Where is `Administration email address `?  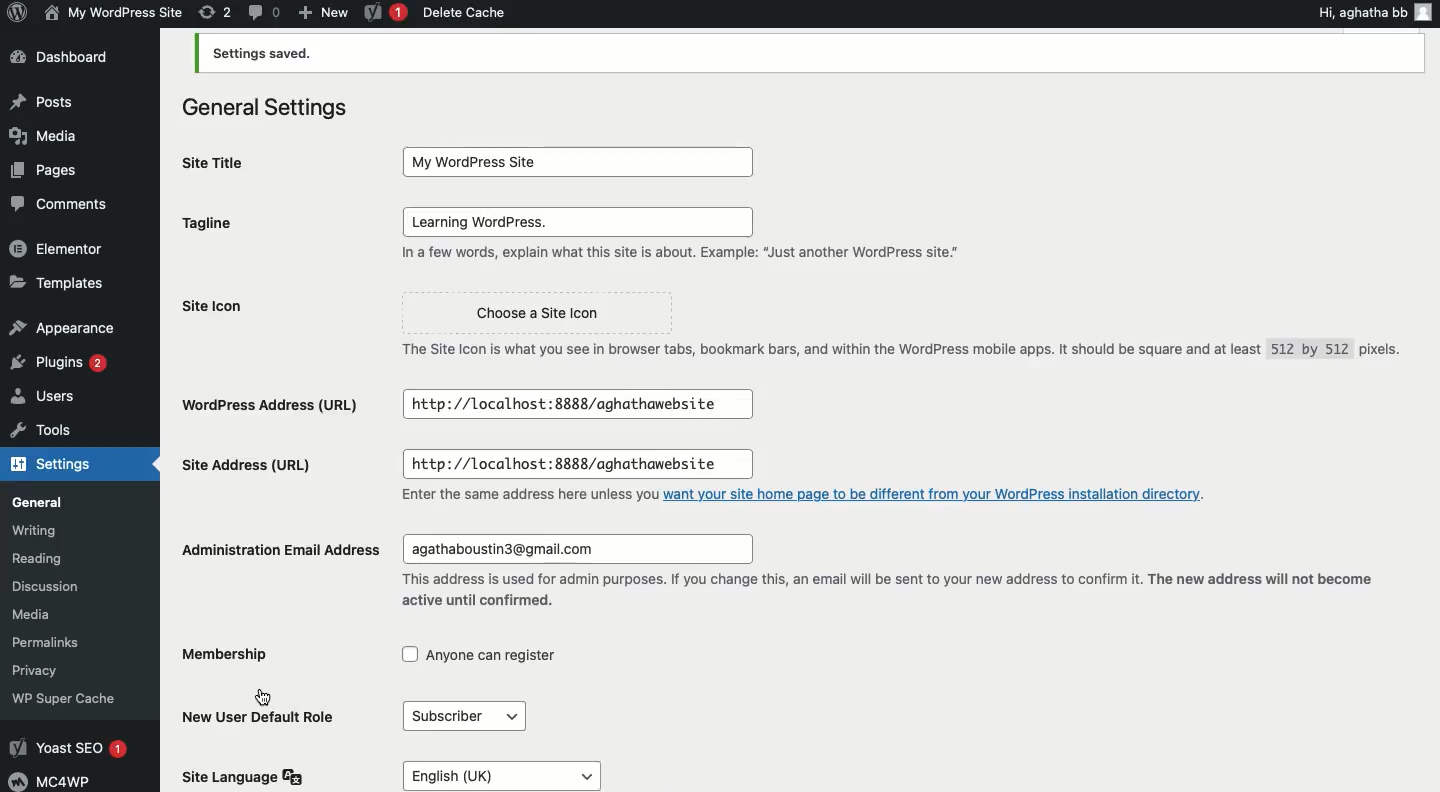
Administration email address  is located at coordinates (278, 550).